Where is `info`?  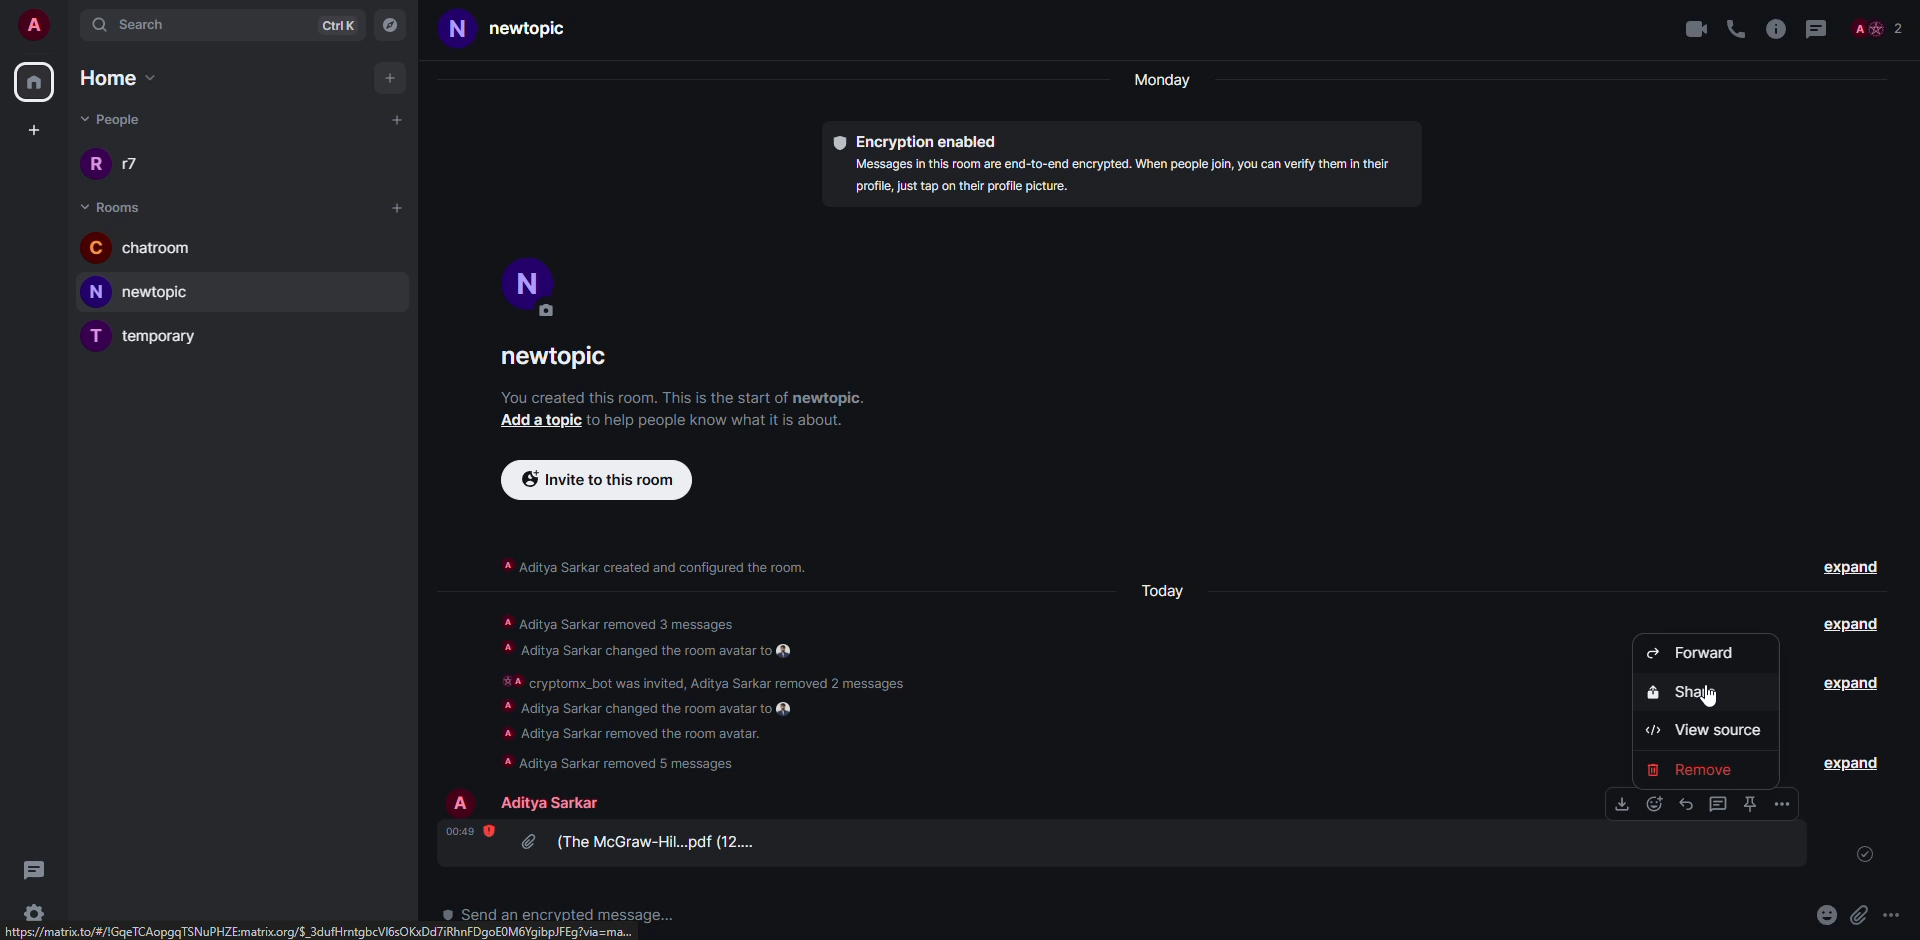
info is located at coordinates (668, 568).